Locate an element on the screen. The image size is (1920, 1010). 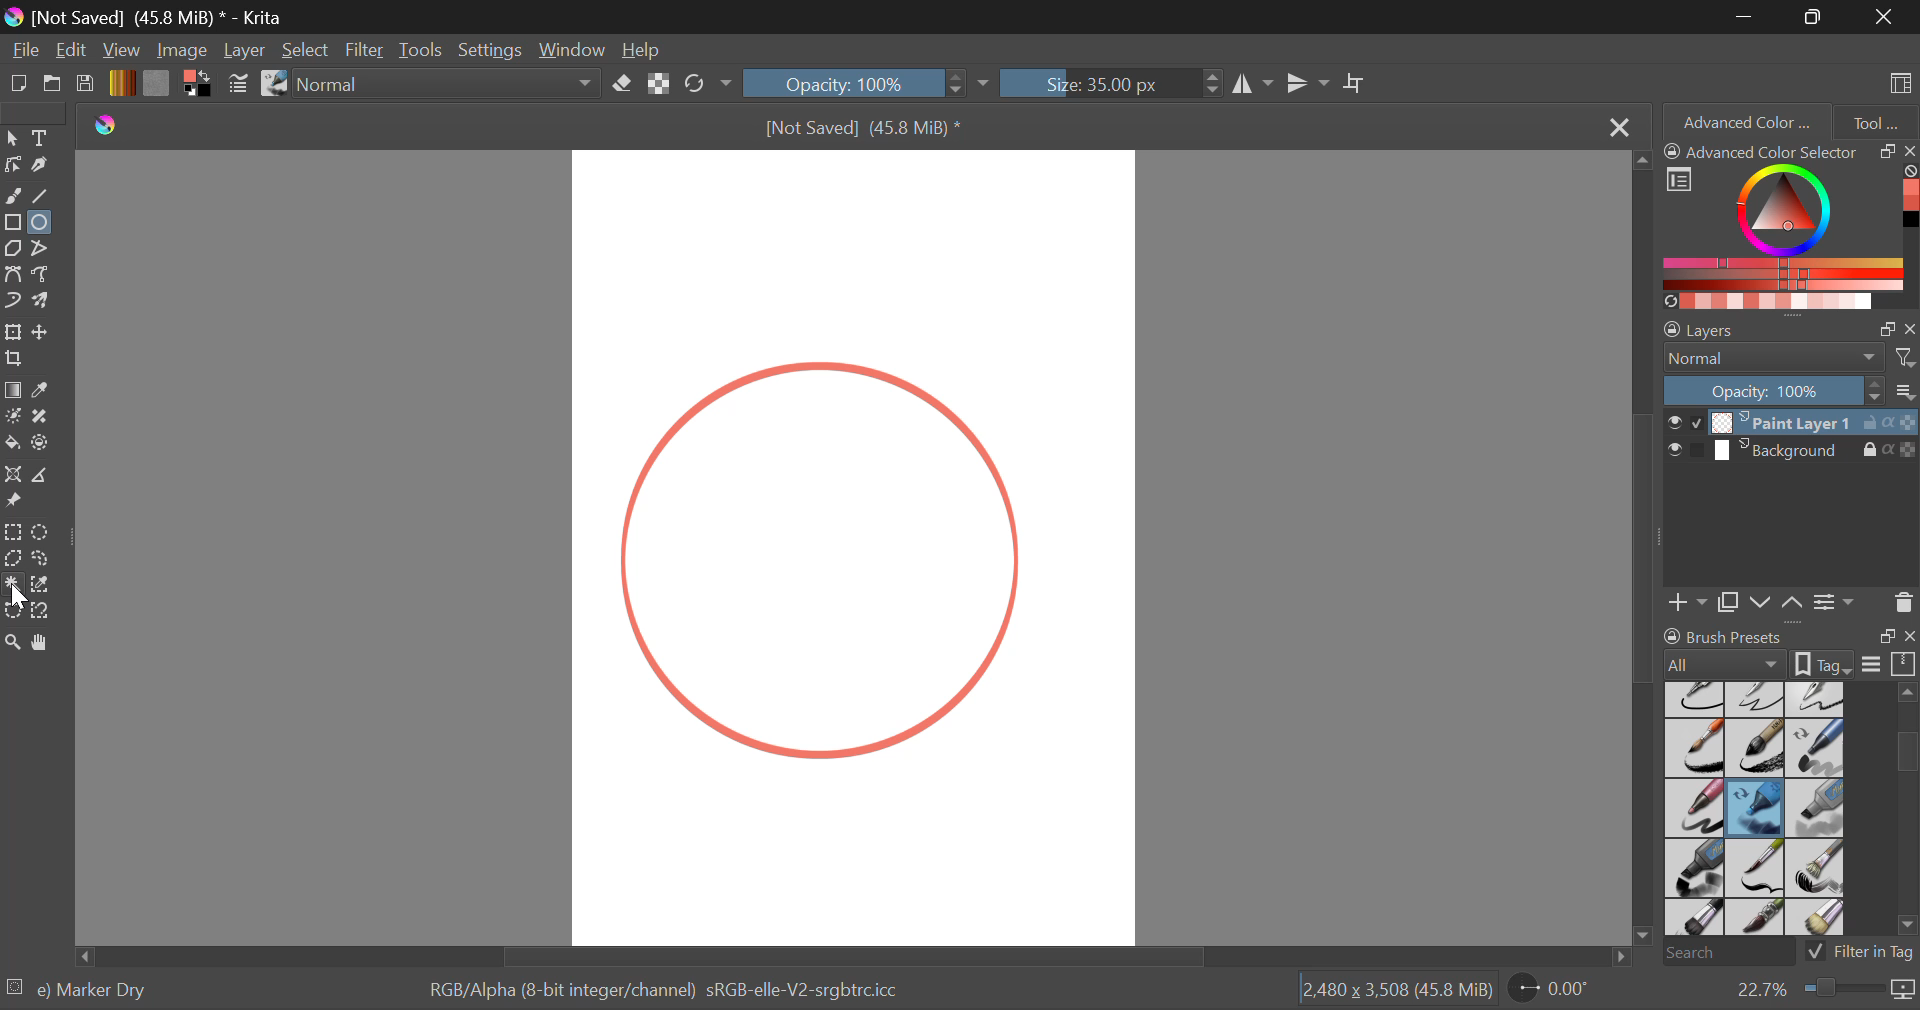
Save is located at coordinates (86, 85).